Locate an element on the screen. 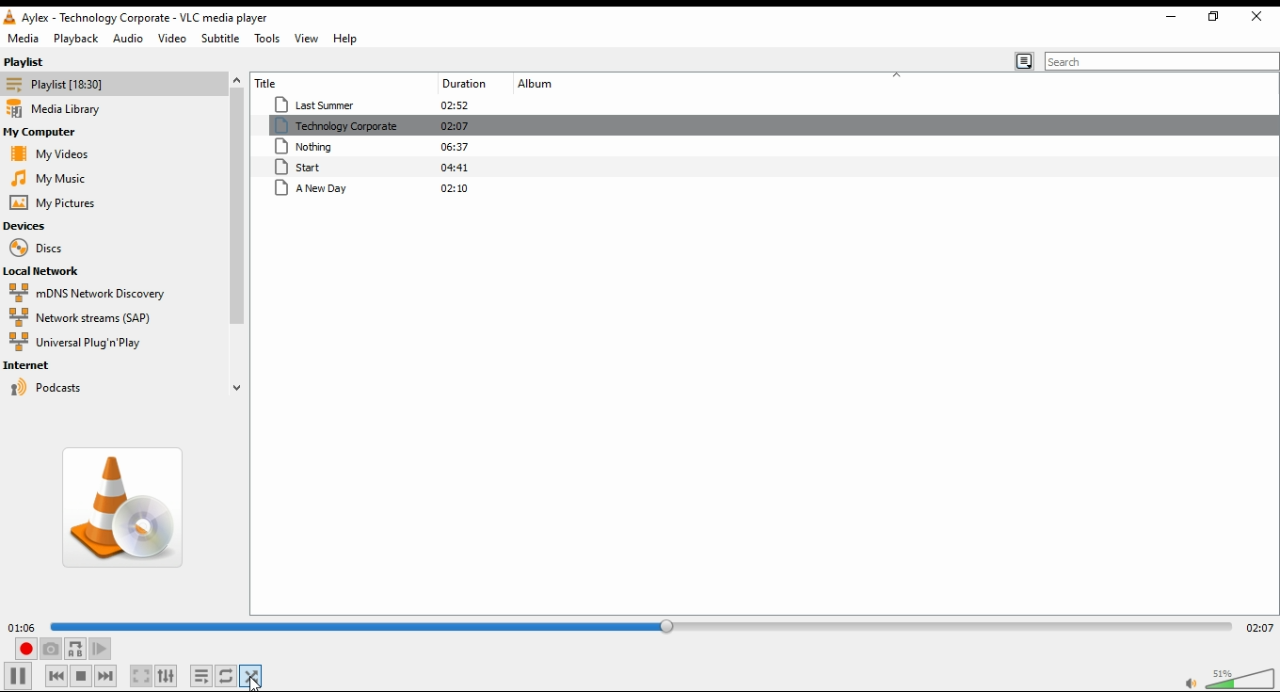 This screenshot has height=692, width=1280. show extended settings is located at coordinates (169, 675).